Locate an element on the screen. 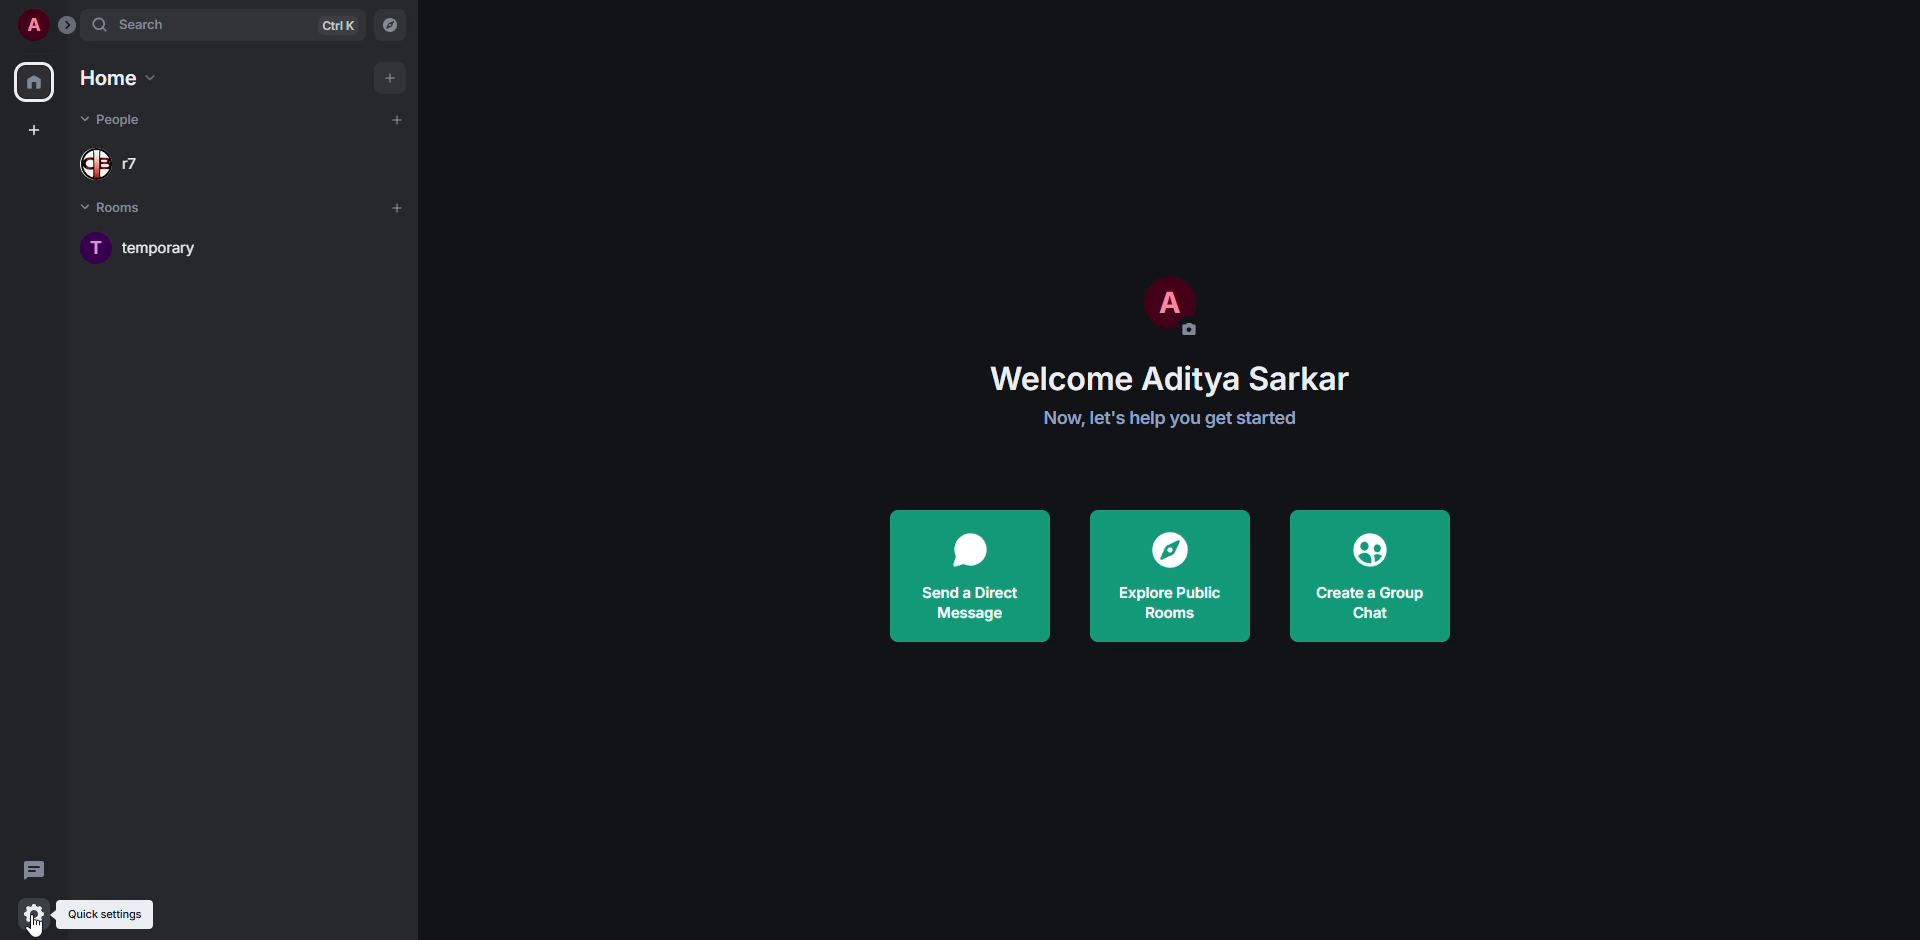 This screenshot has height=940, width=1920. get started is located at coordinates (1168, 418).